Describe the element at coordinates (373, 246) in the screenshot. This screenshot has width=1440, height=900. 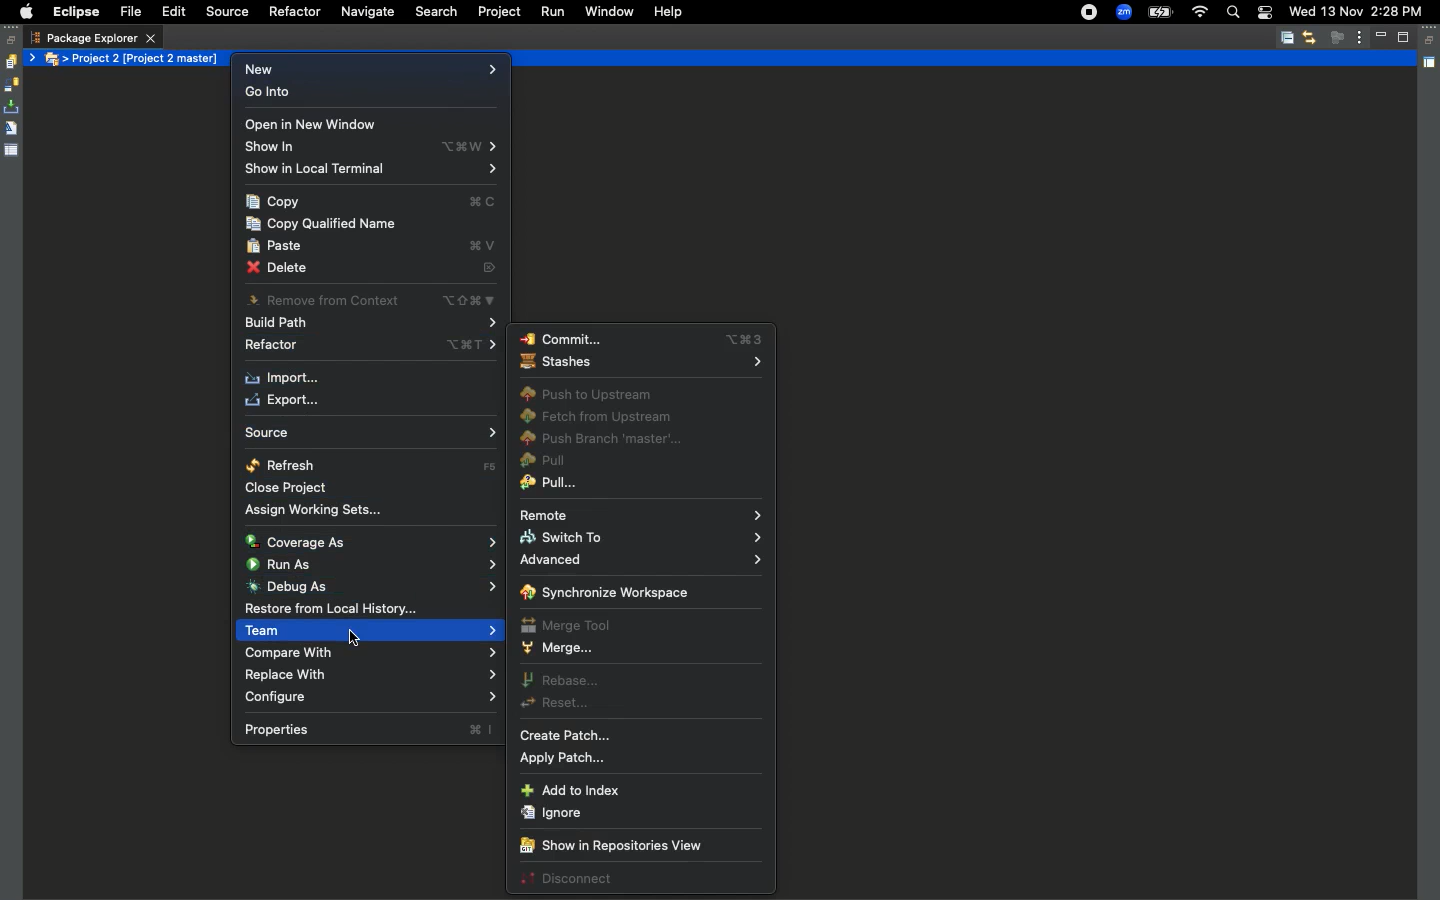
I see `Paste ` at that location.